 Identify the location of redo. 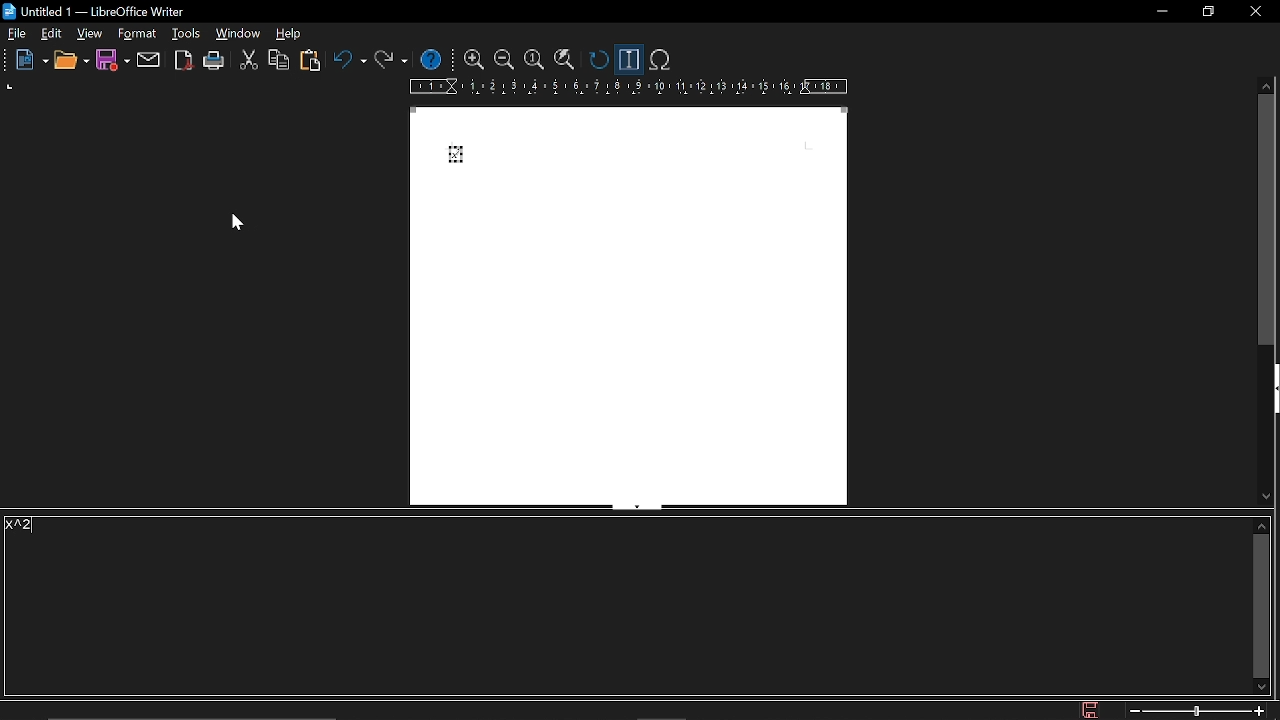
(389, 62).